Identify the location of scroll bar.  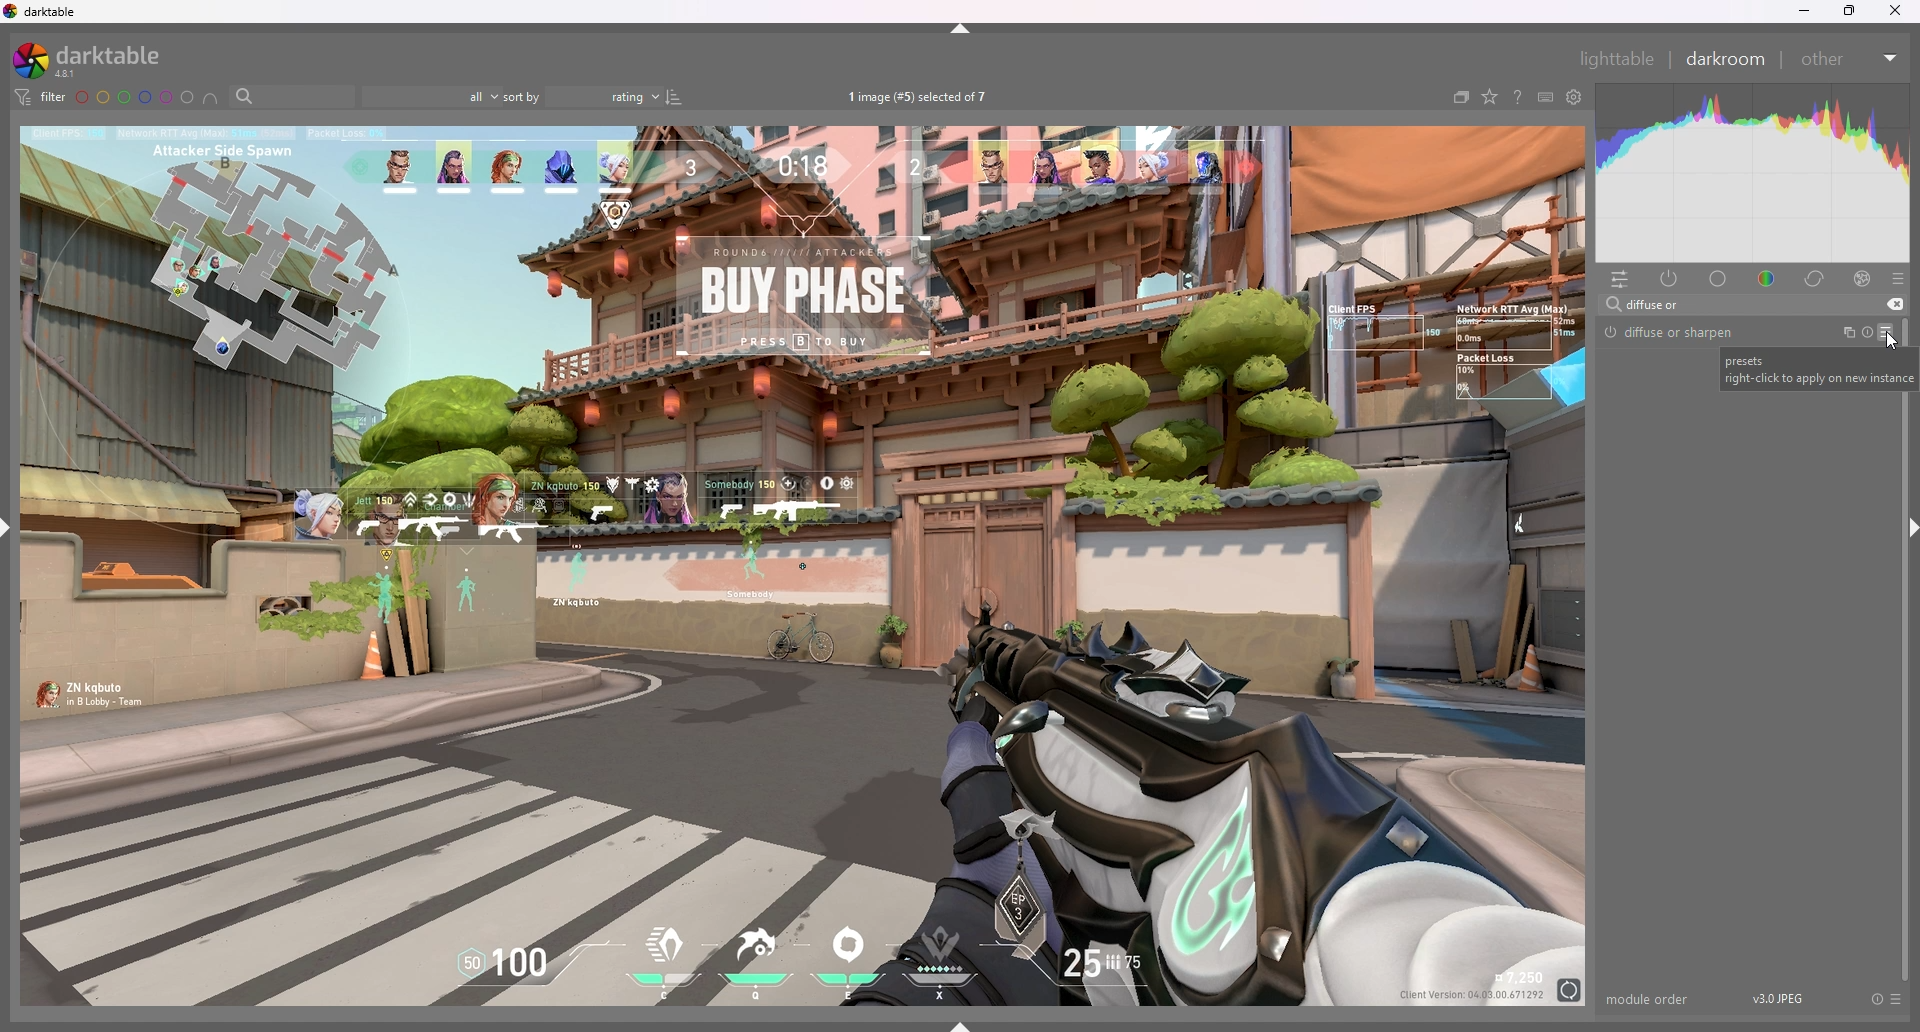
(1904, 648).